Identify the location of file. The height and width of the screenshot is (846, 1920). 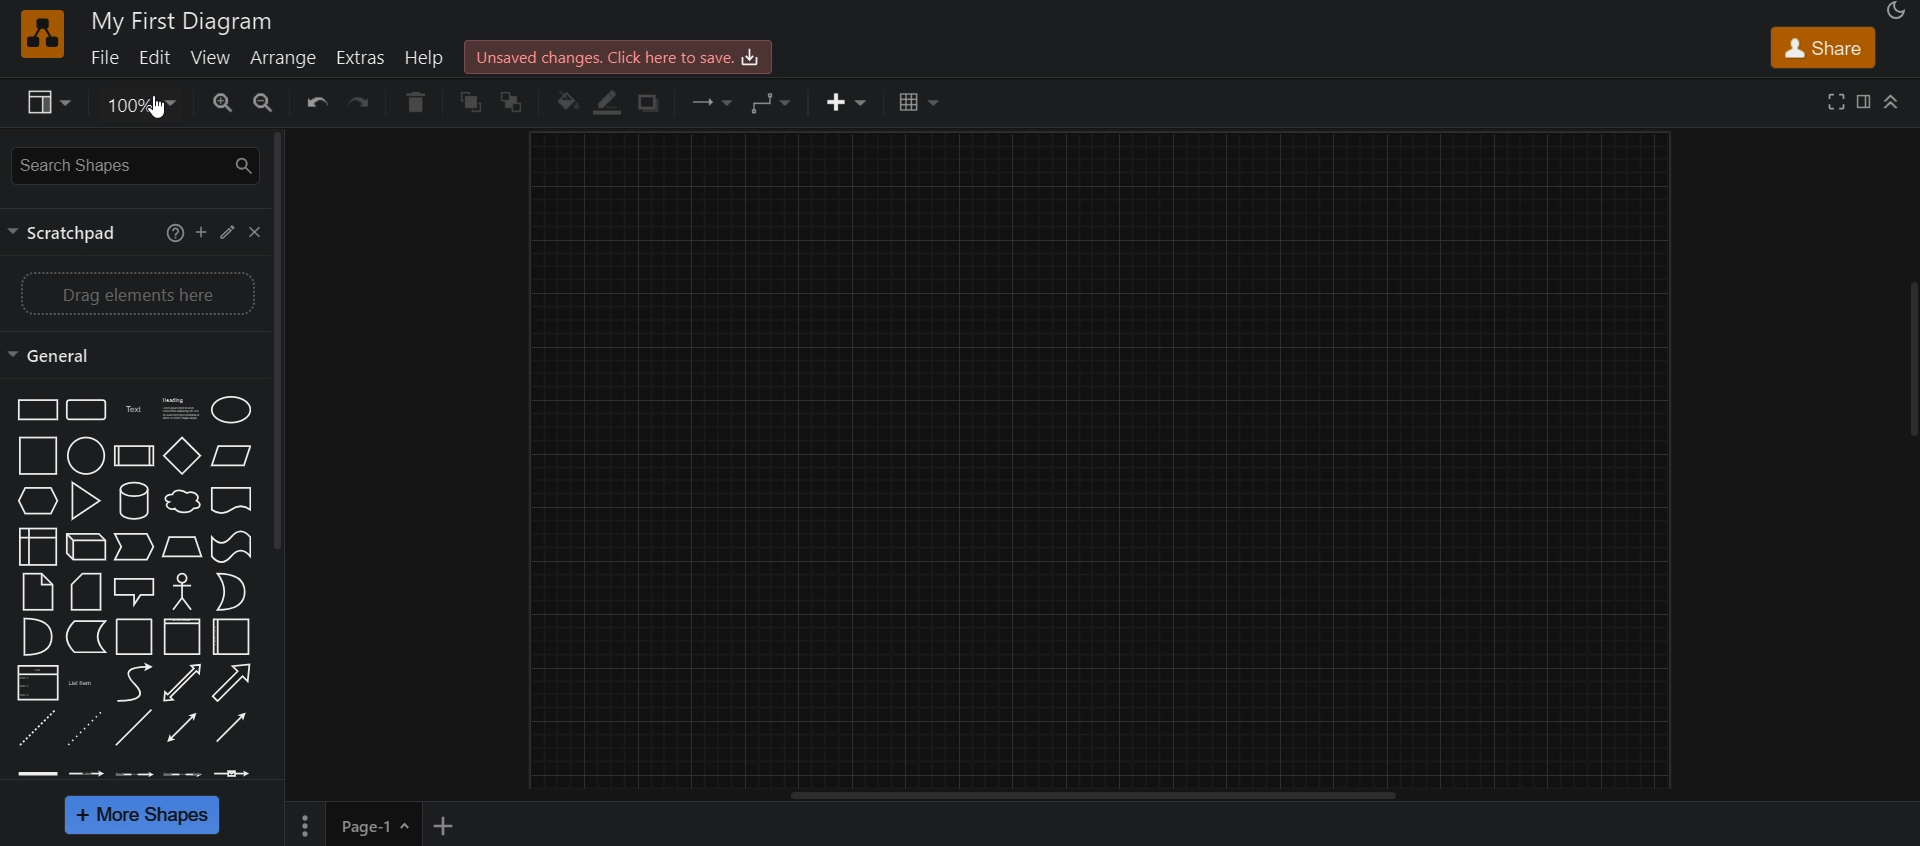
(106, 62).